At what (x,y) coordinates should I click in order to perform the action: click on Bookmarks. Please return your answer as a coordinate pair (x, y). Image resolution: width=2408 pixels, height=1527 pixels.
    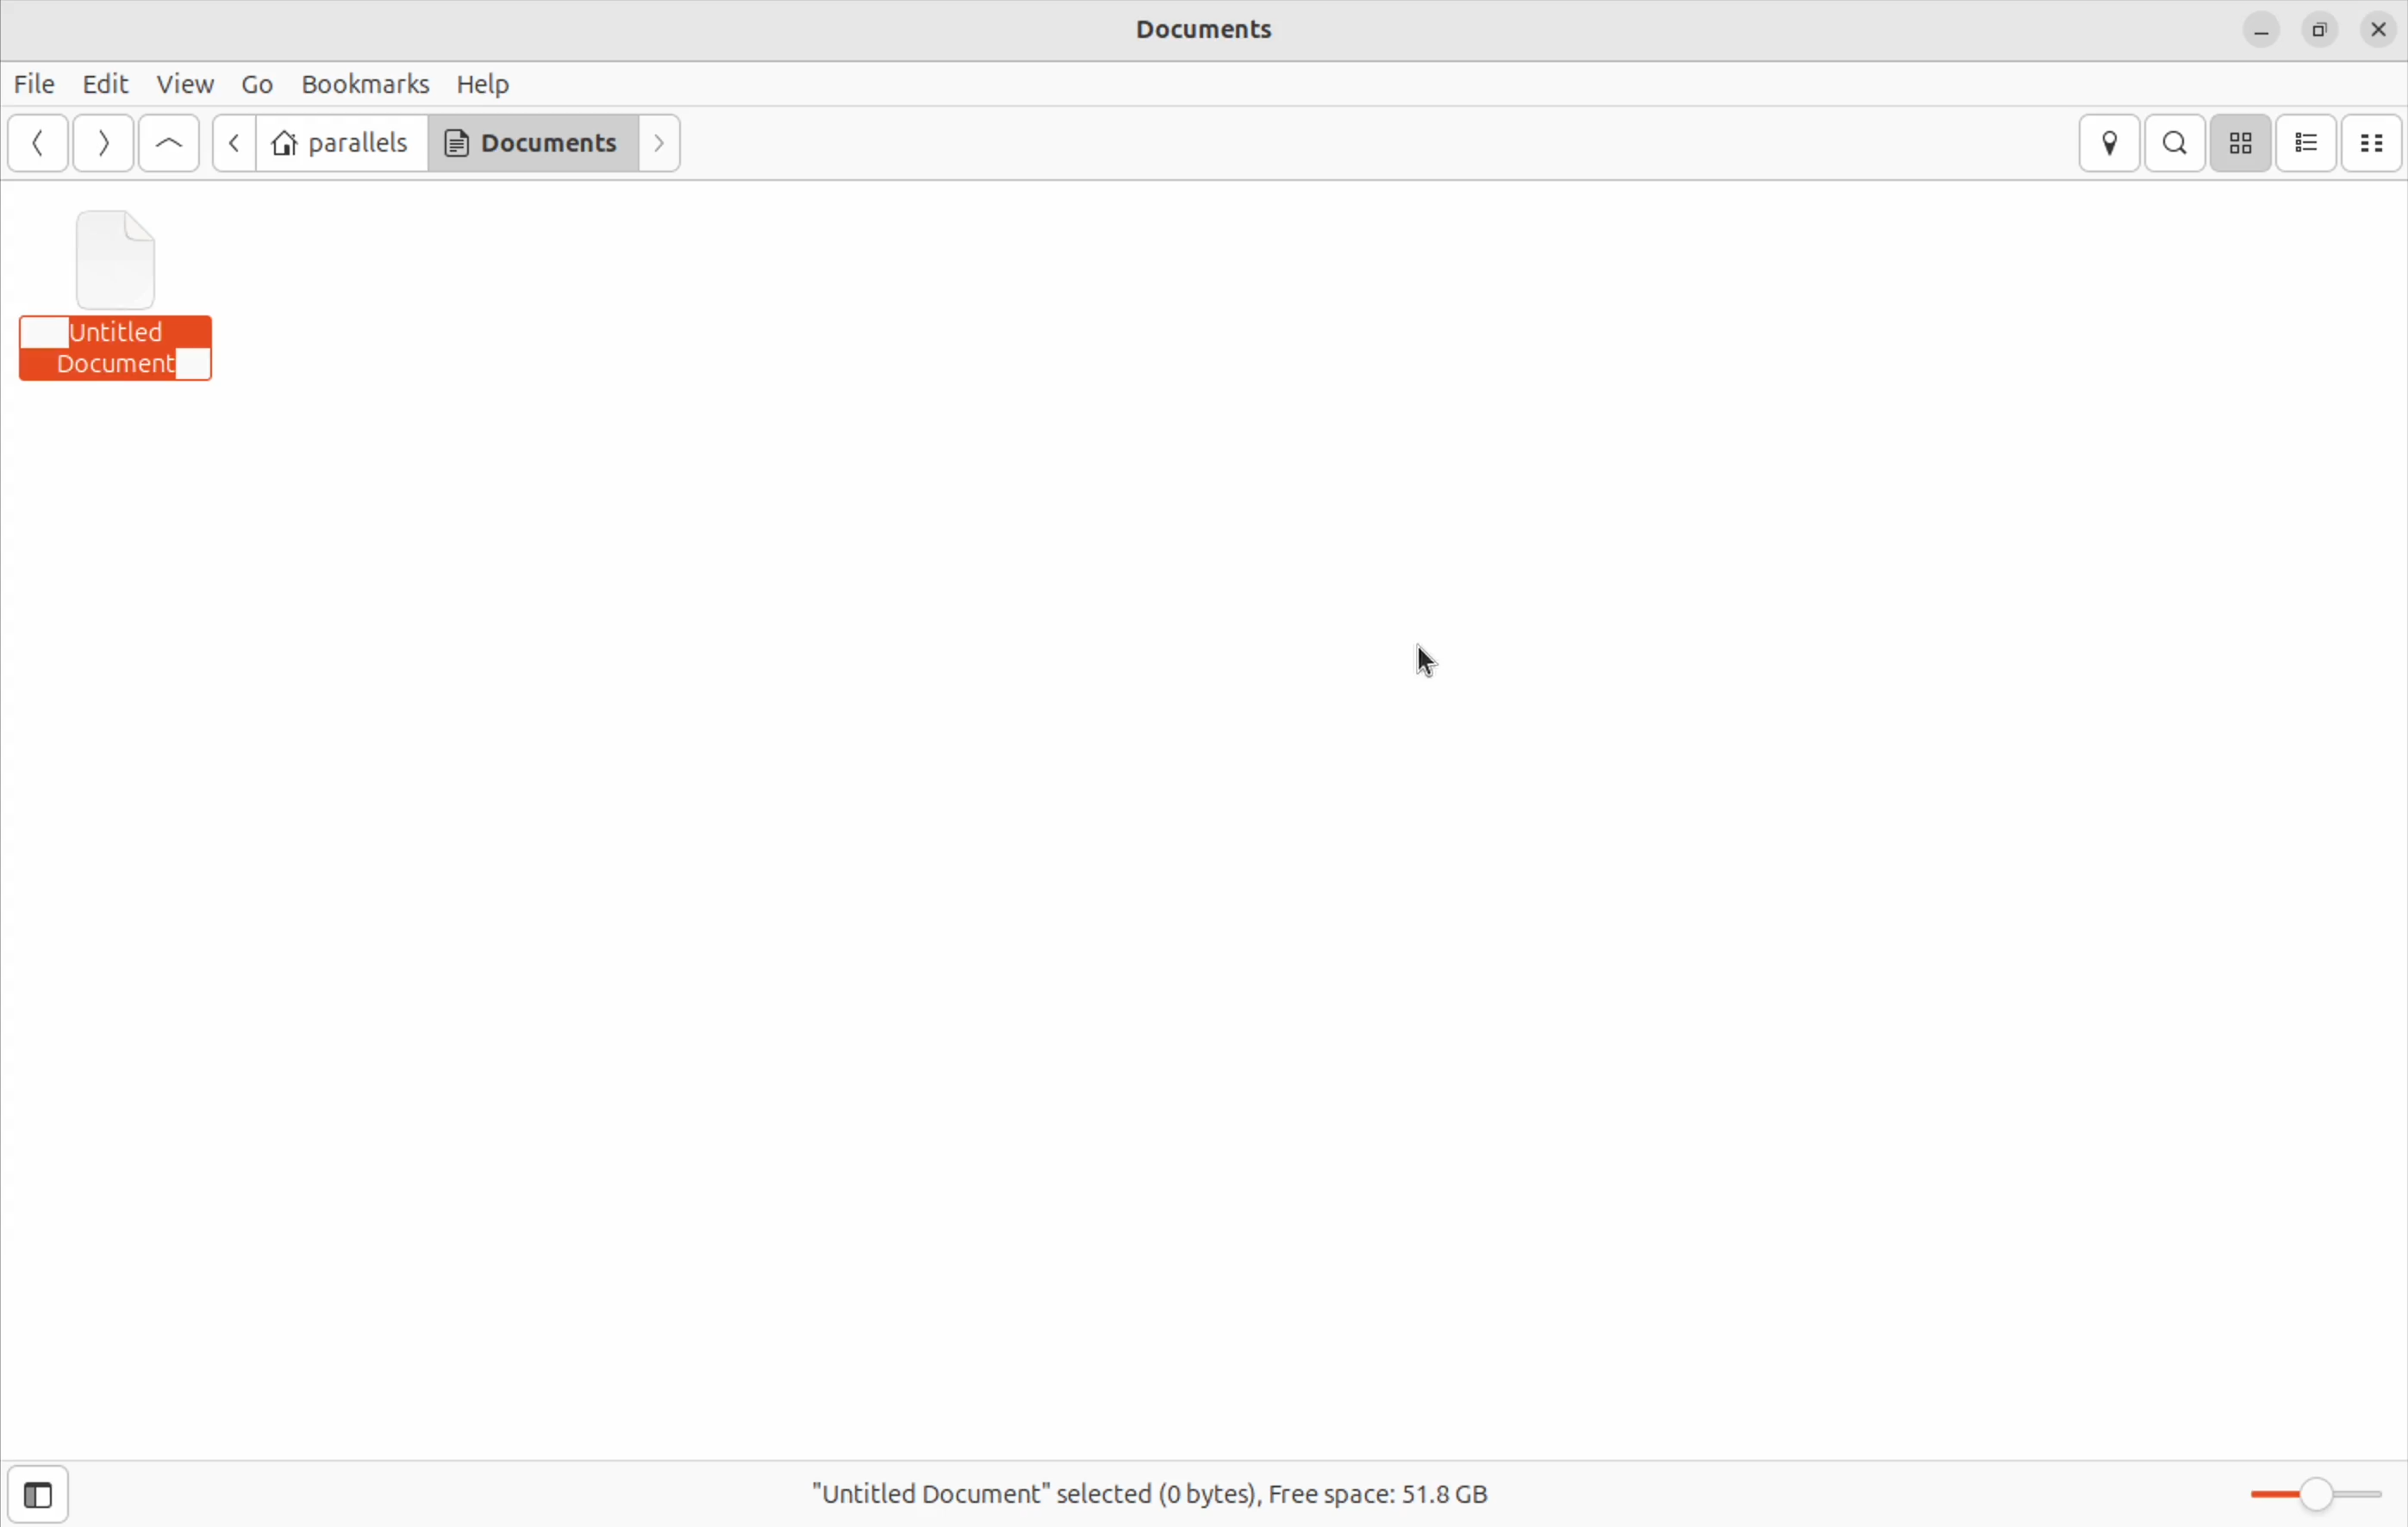
    Looking at the image, I should click on (364, 84).